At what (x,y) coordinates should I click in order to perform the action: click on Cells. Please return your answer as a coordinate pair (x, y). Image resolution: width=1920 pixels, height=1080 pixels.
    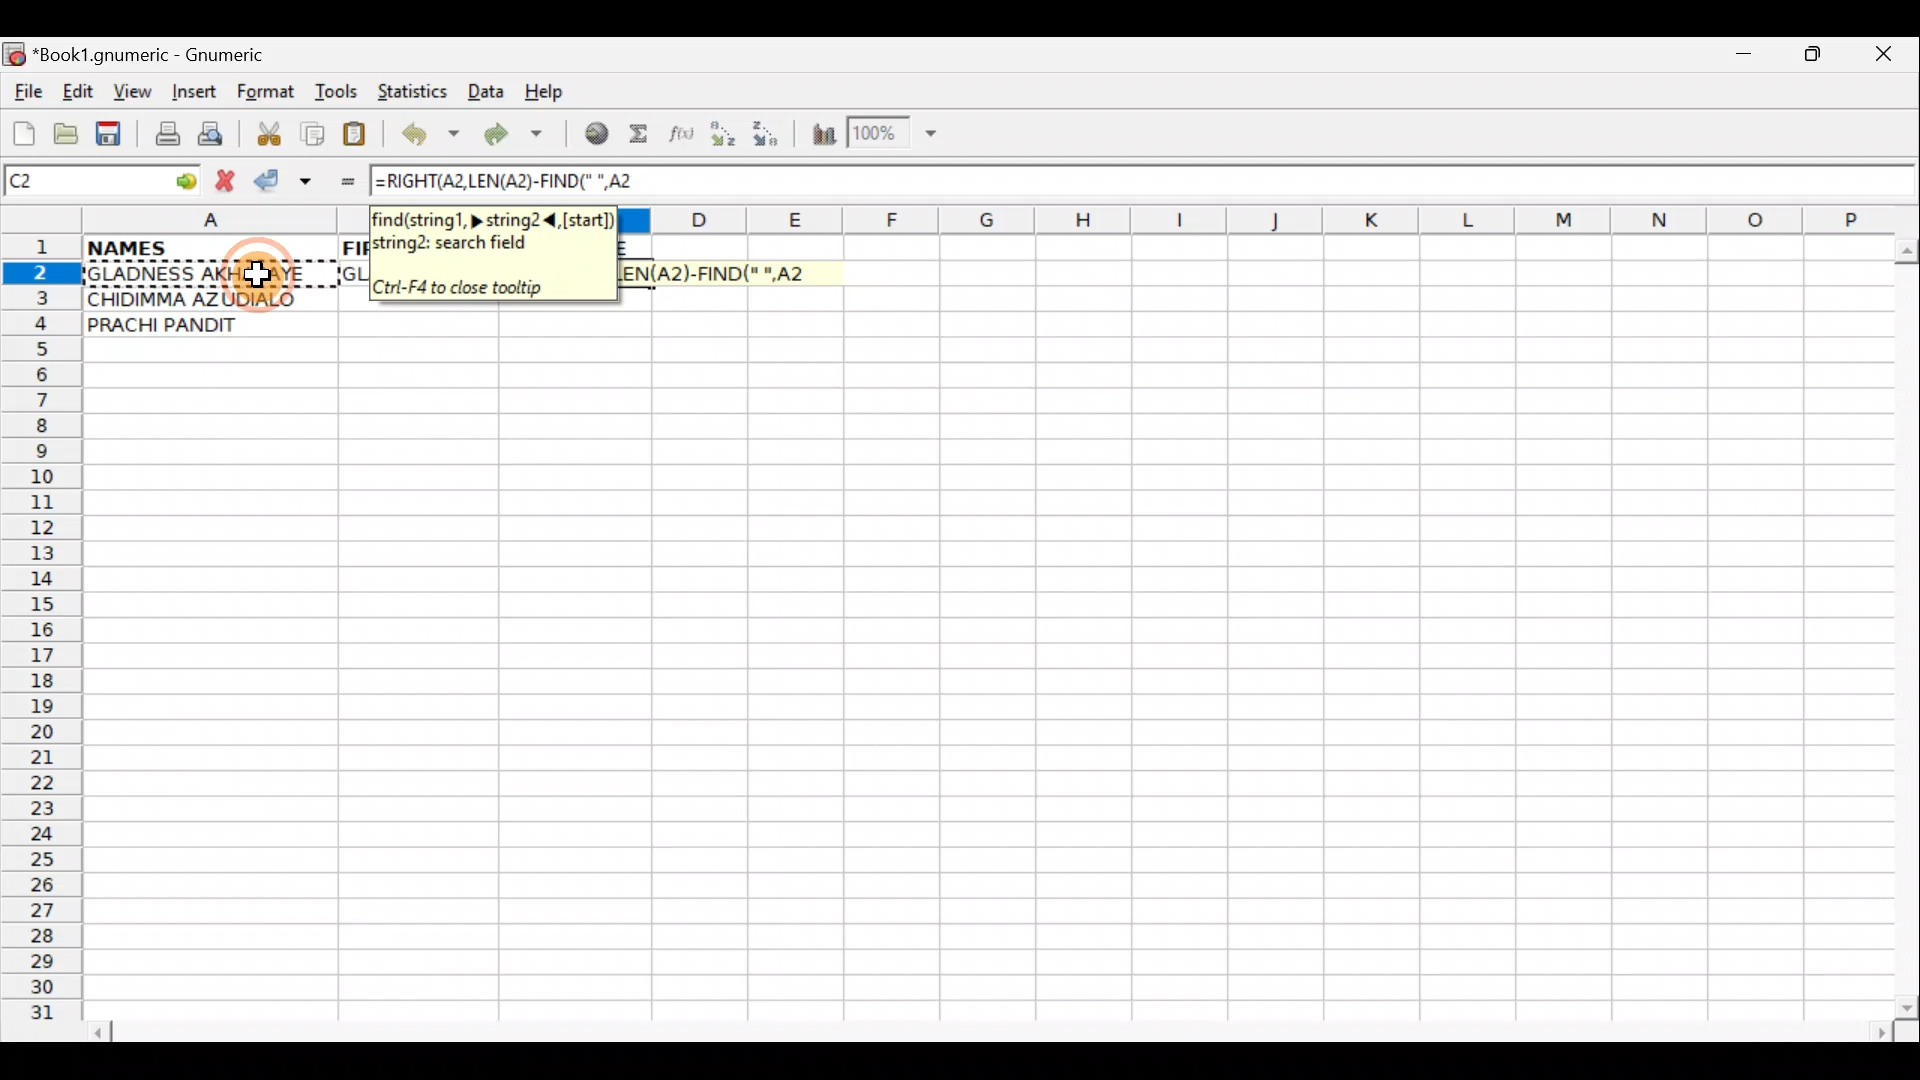
    Looking at the image, I should click on (994, 693).